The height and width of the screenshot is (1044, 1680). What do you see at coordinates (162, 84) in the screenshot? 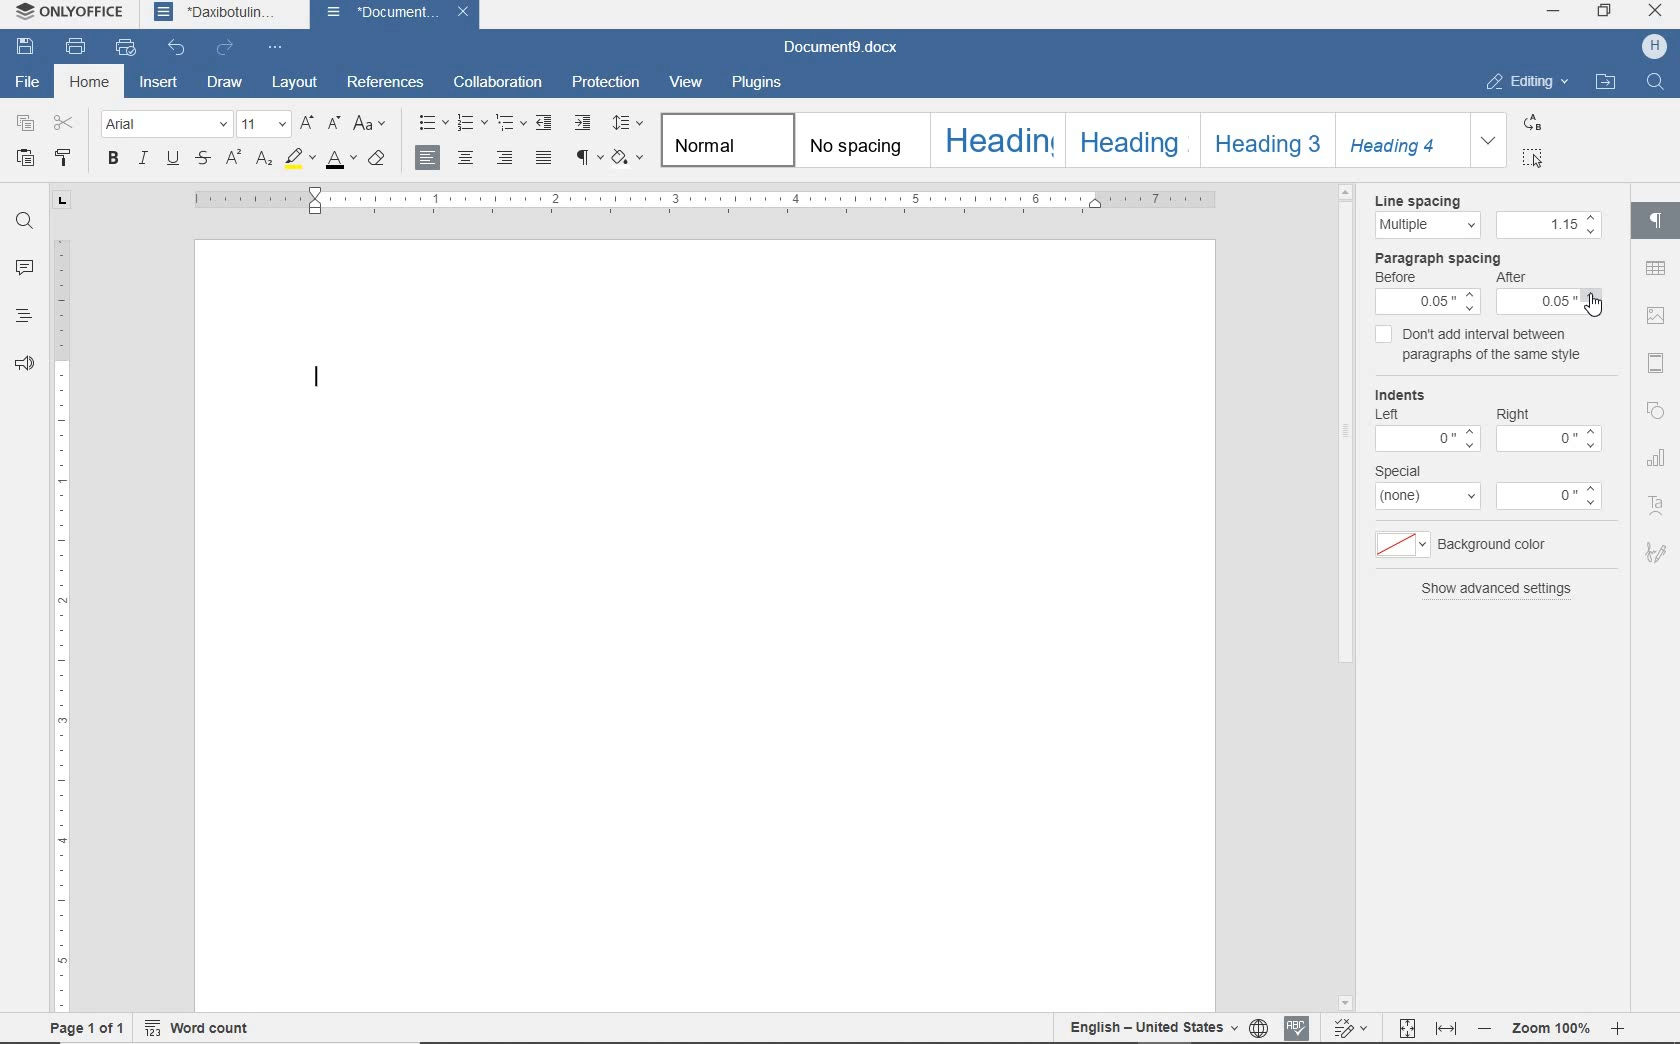
I see `insert` at bounding box center [162, 84].